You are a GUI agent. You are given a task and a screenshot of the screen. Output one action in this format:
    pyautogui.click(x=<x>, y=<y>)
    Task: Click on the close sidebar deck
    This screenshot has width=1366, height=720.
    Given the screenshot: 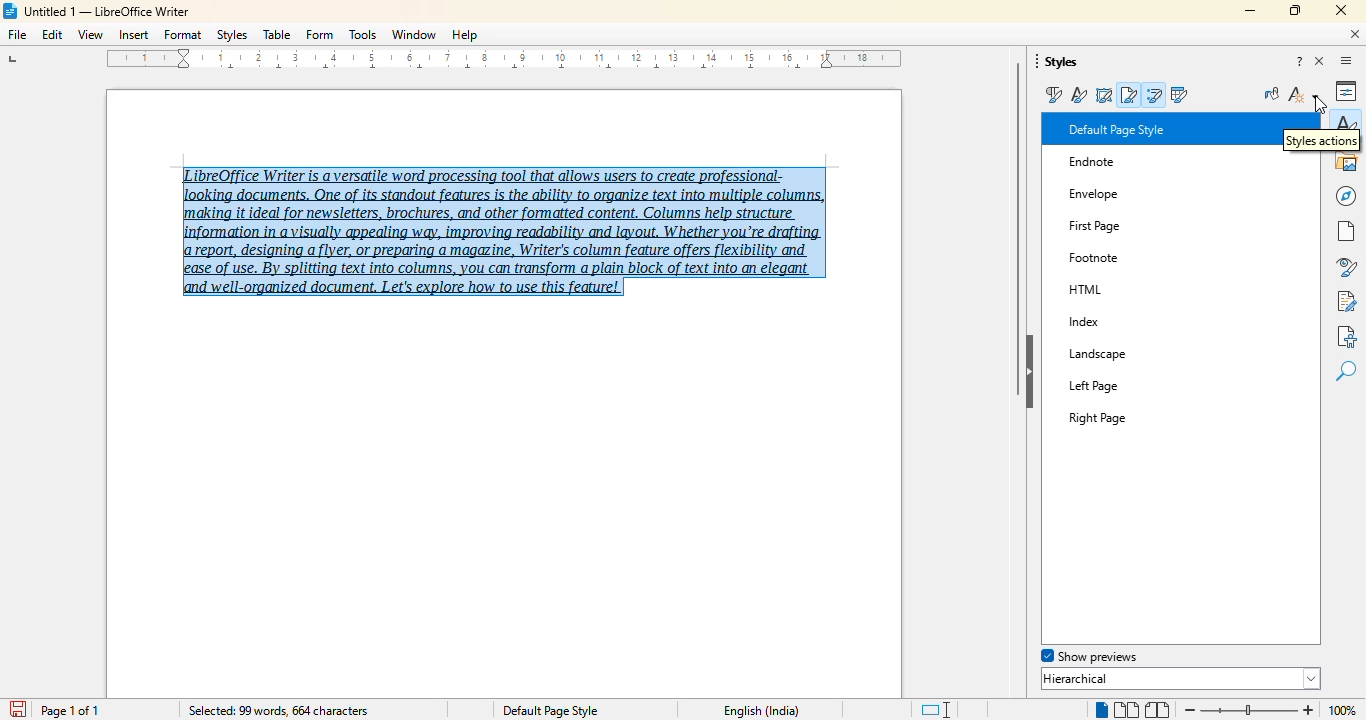 What is the action you would take?
    pyautogui.click(x=1321, y=62)
    